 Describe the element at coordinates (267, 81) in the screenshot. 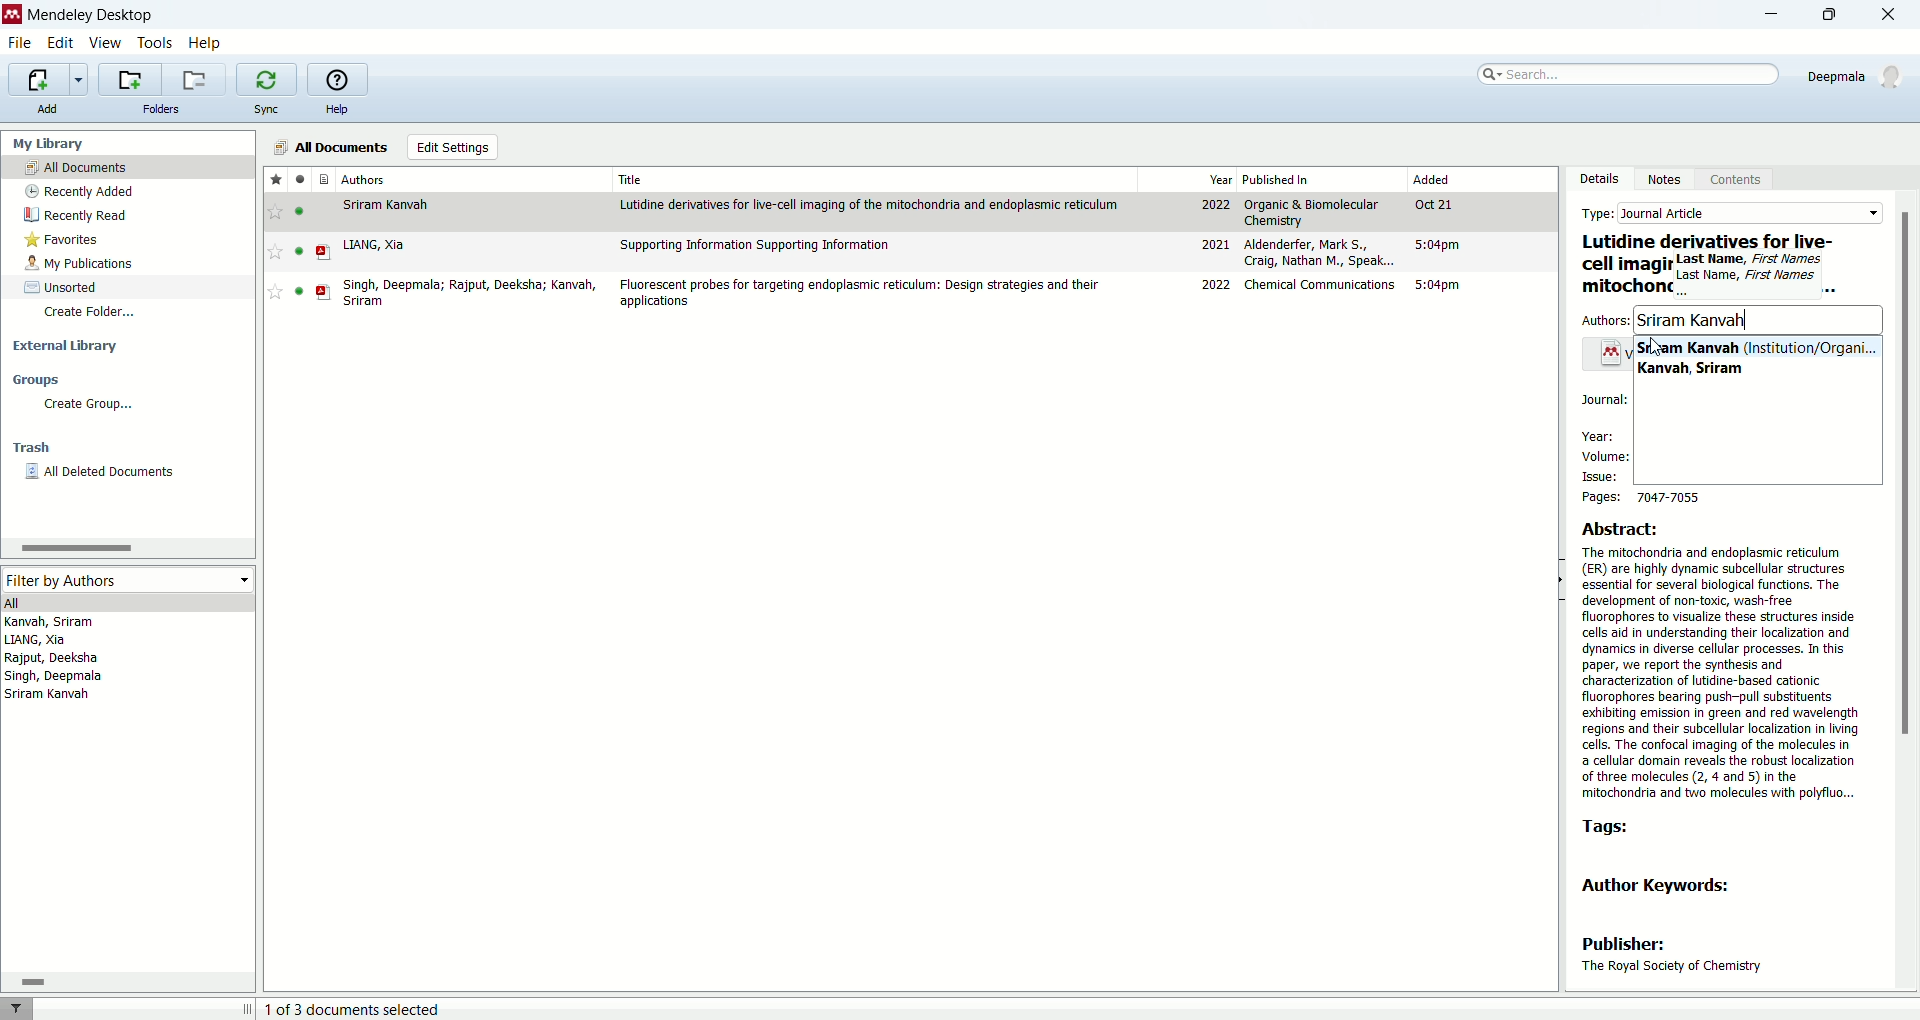

I see `synchronize library with mendeley web` at that location.